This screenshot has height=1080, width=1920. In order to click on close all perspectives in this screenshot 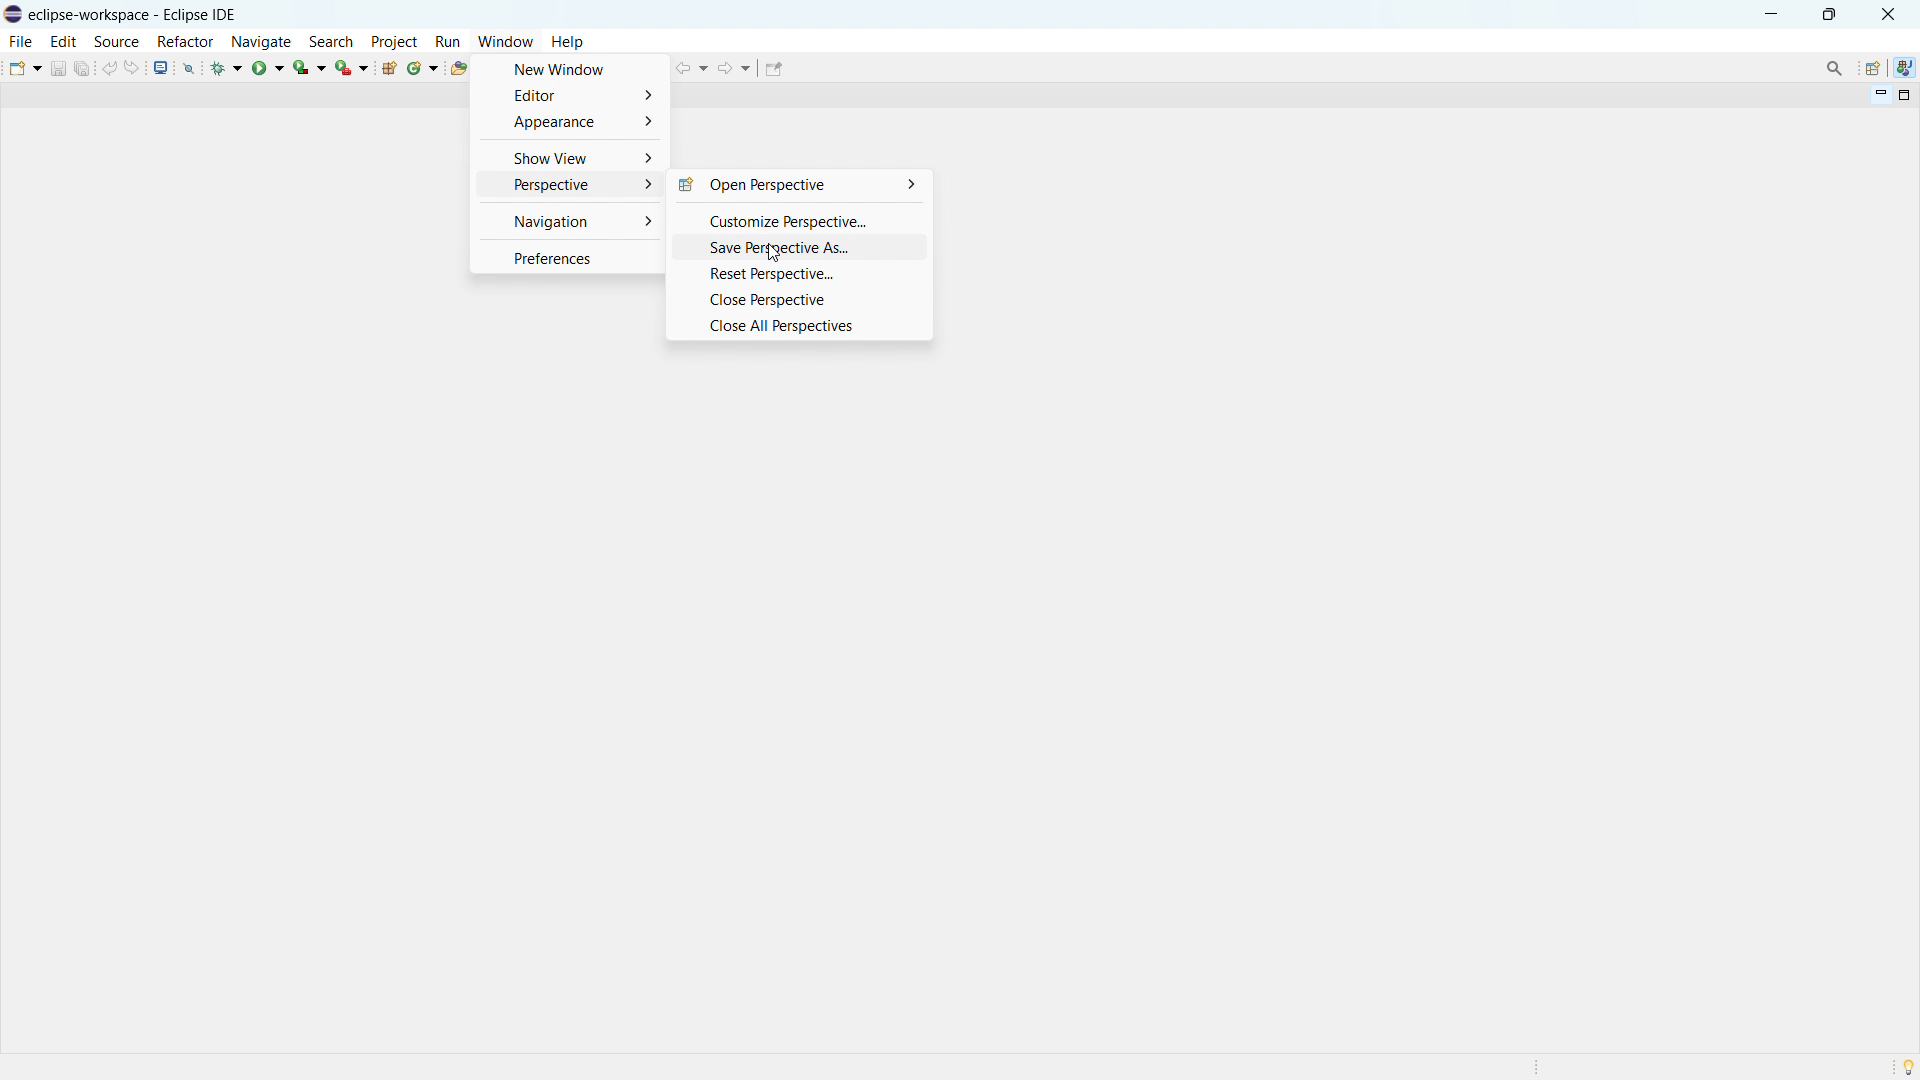, I will do `click(800, 327)`.